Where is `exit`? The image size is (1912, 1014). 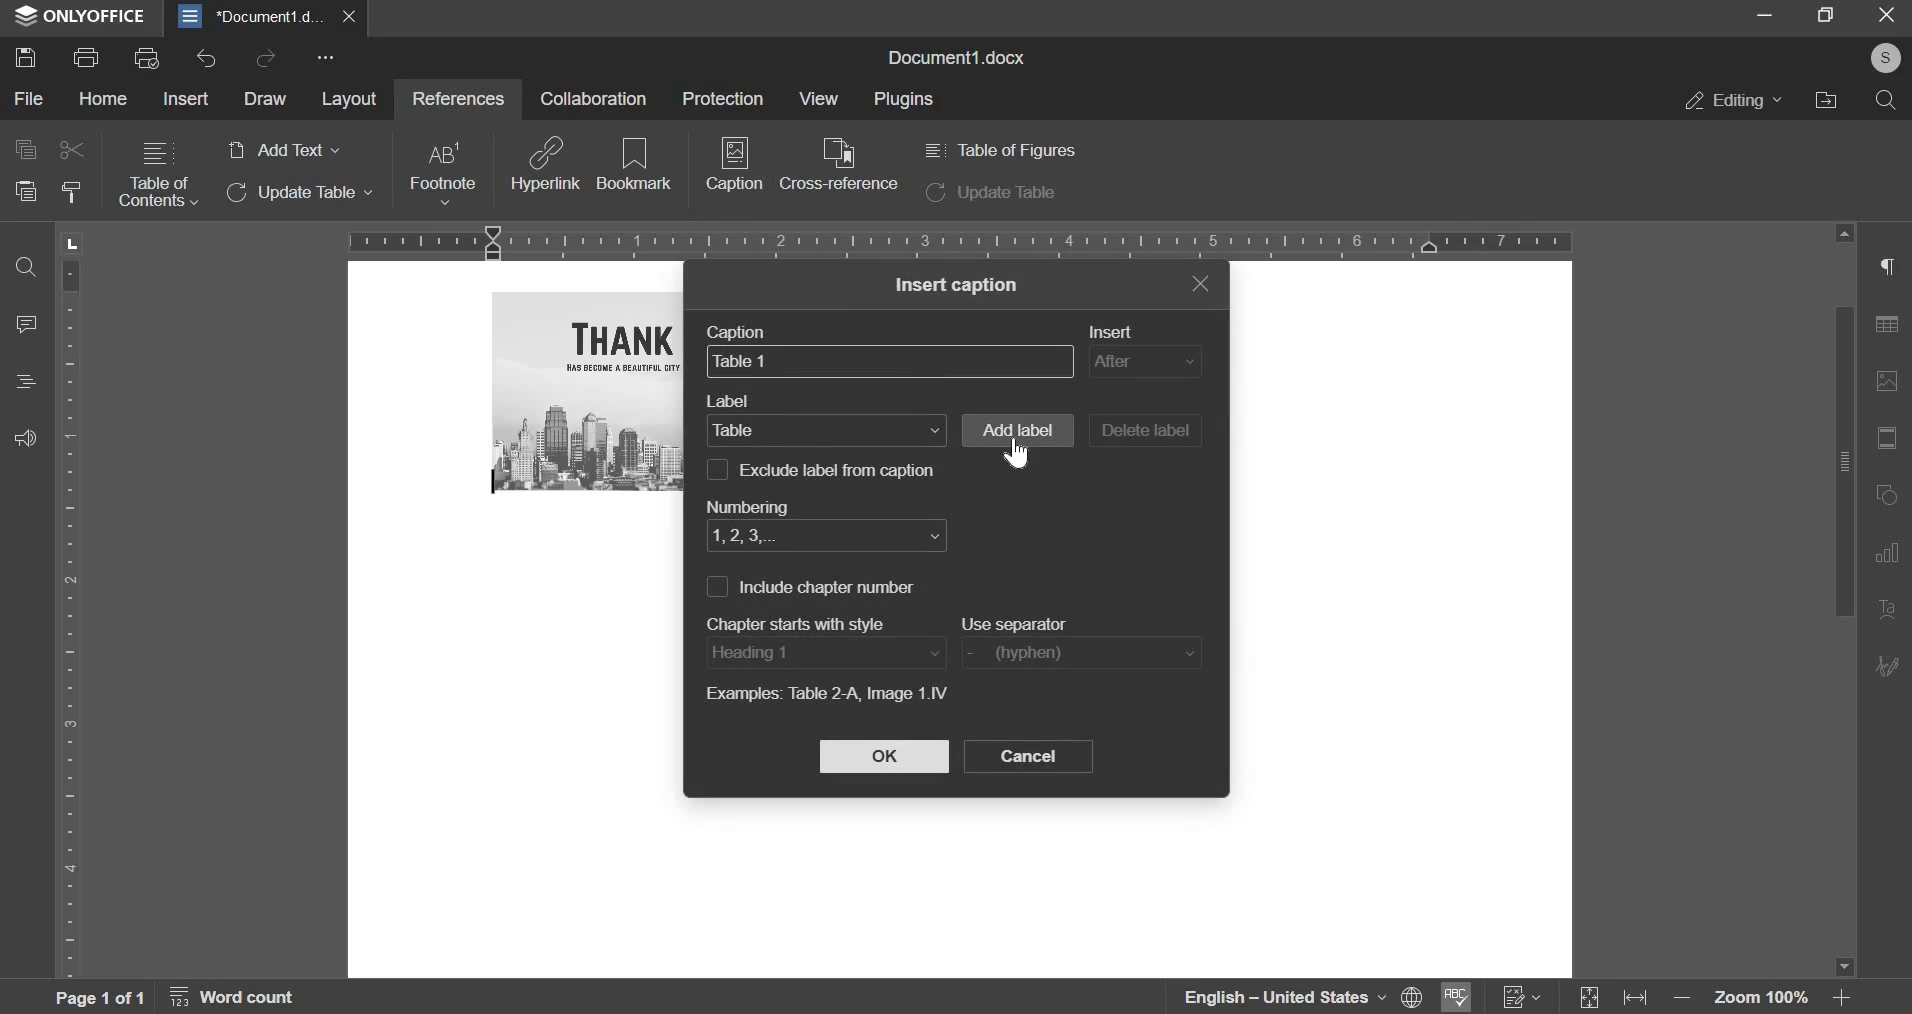 exit is located at coordinates (1200, 282).